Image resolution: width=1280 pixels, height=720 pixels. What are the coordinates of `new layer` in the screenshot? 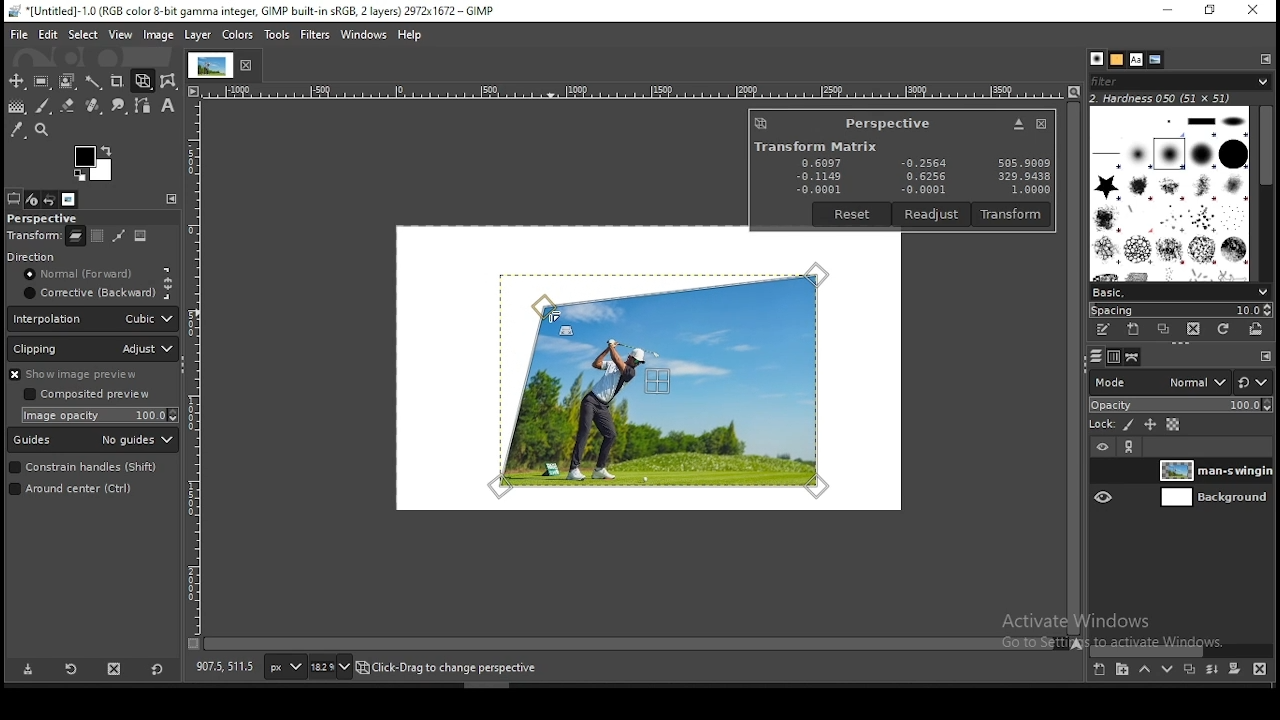 It's located at (1098, 669).